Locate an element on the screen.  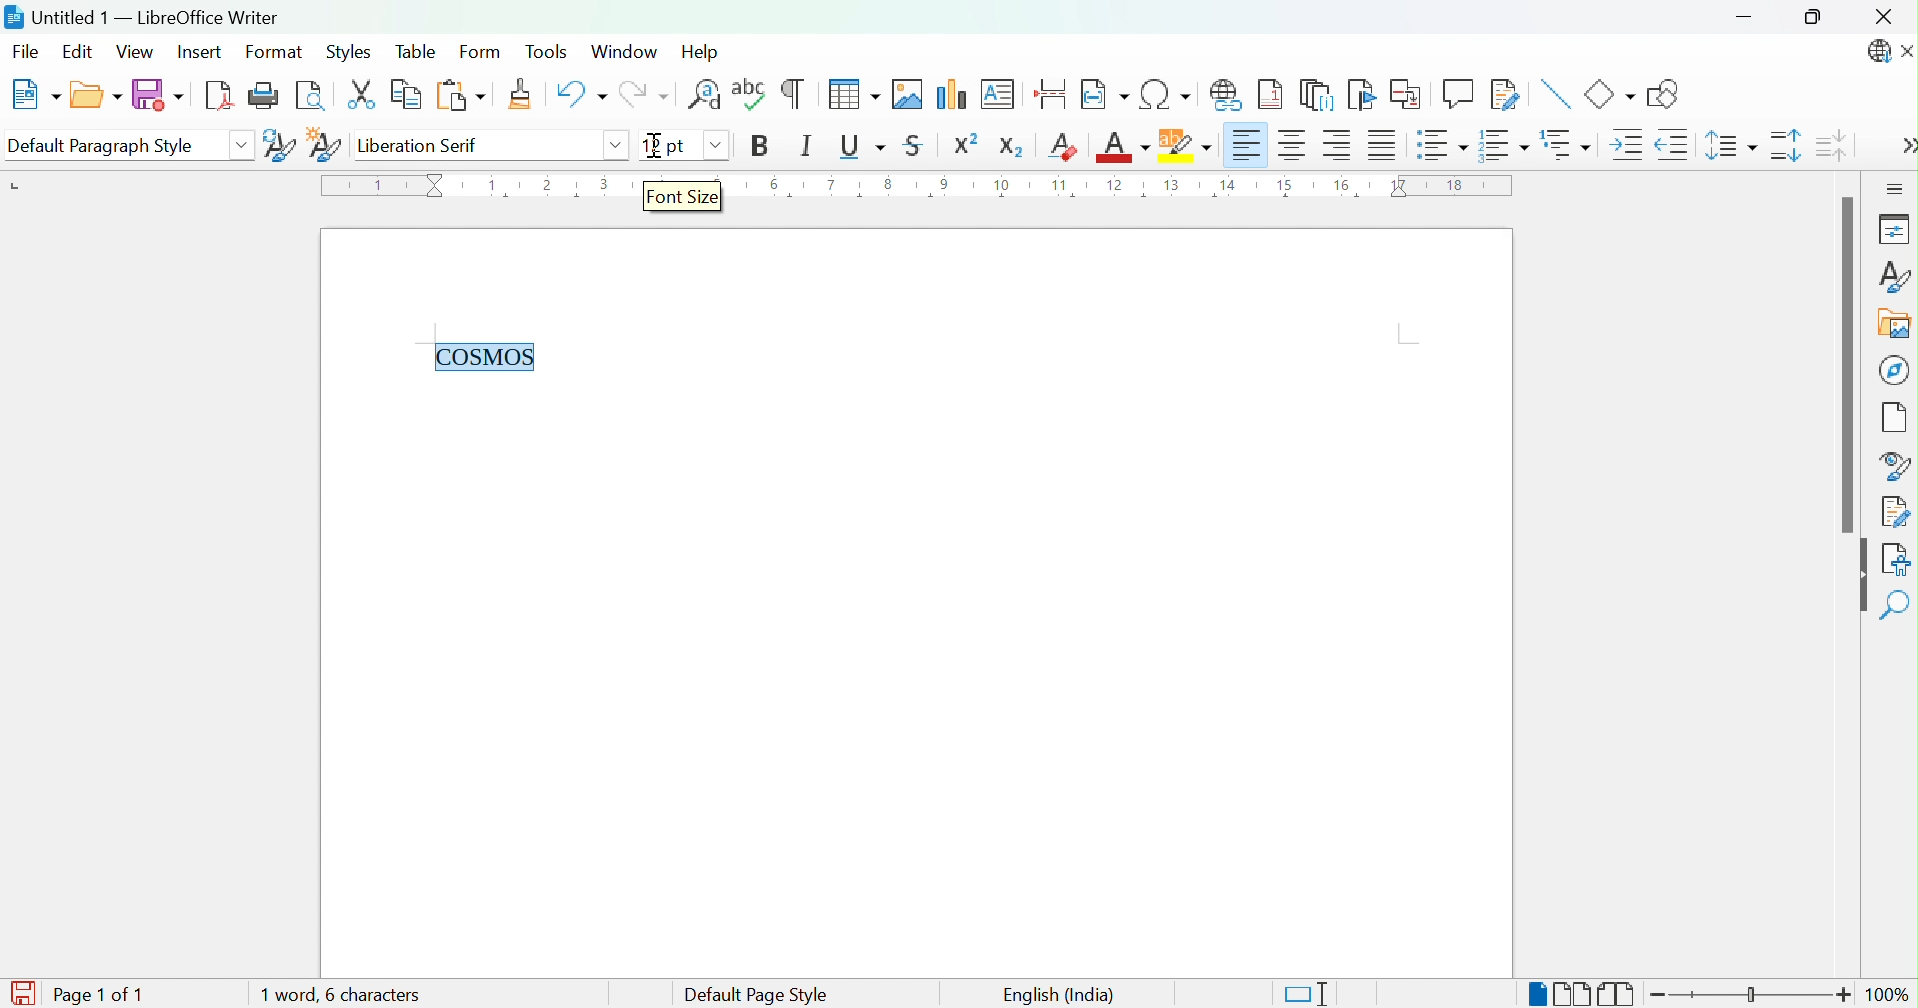
Slider is located at coordinates (1755, 996).